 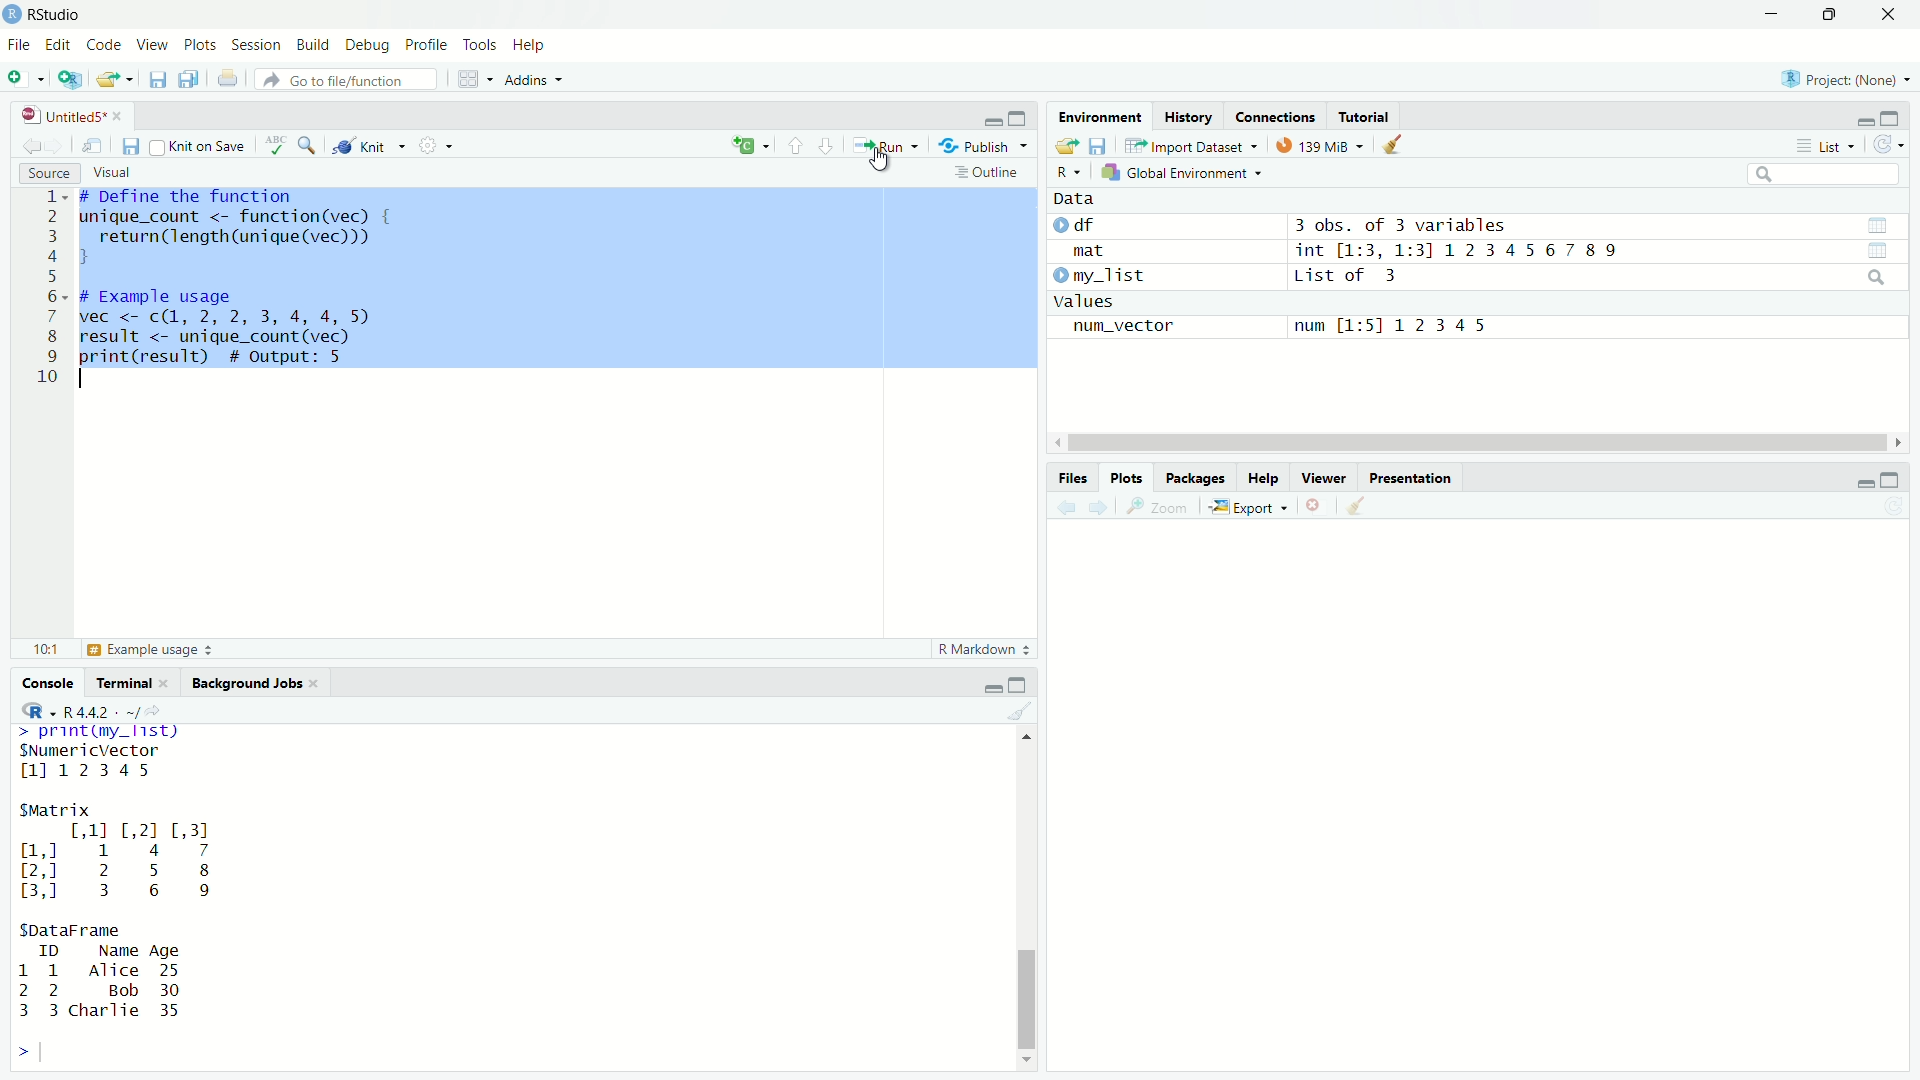 I want to click on view data, so click(x=1877, y=224).